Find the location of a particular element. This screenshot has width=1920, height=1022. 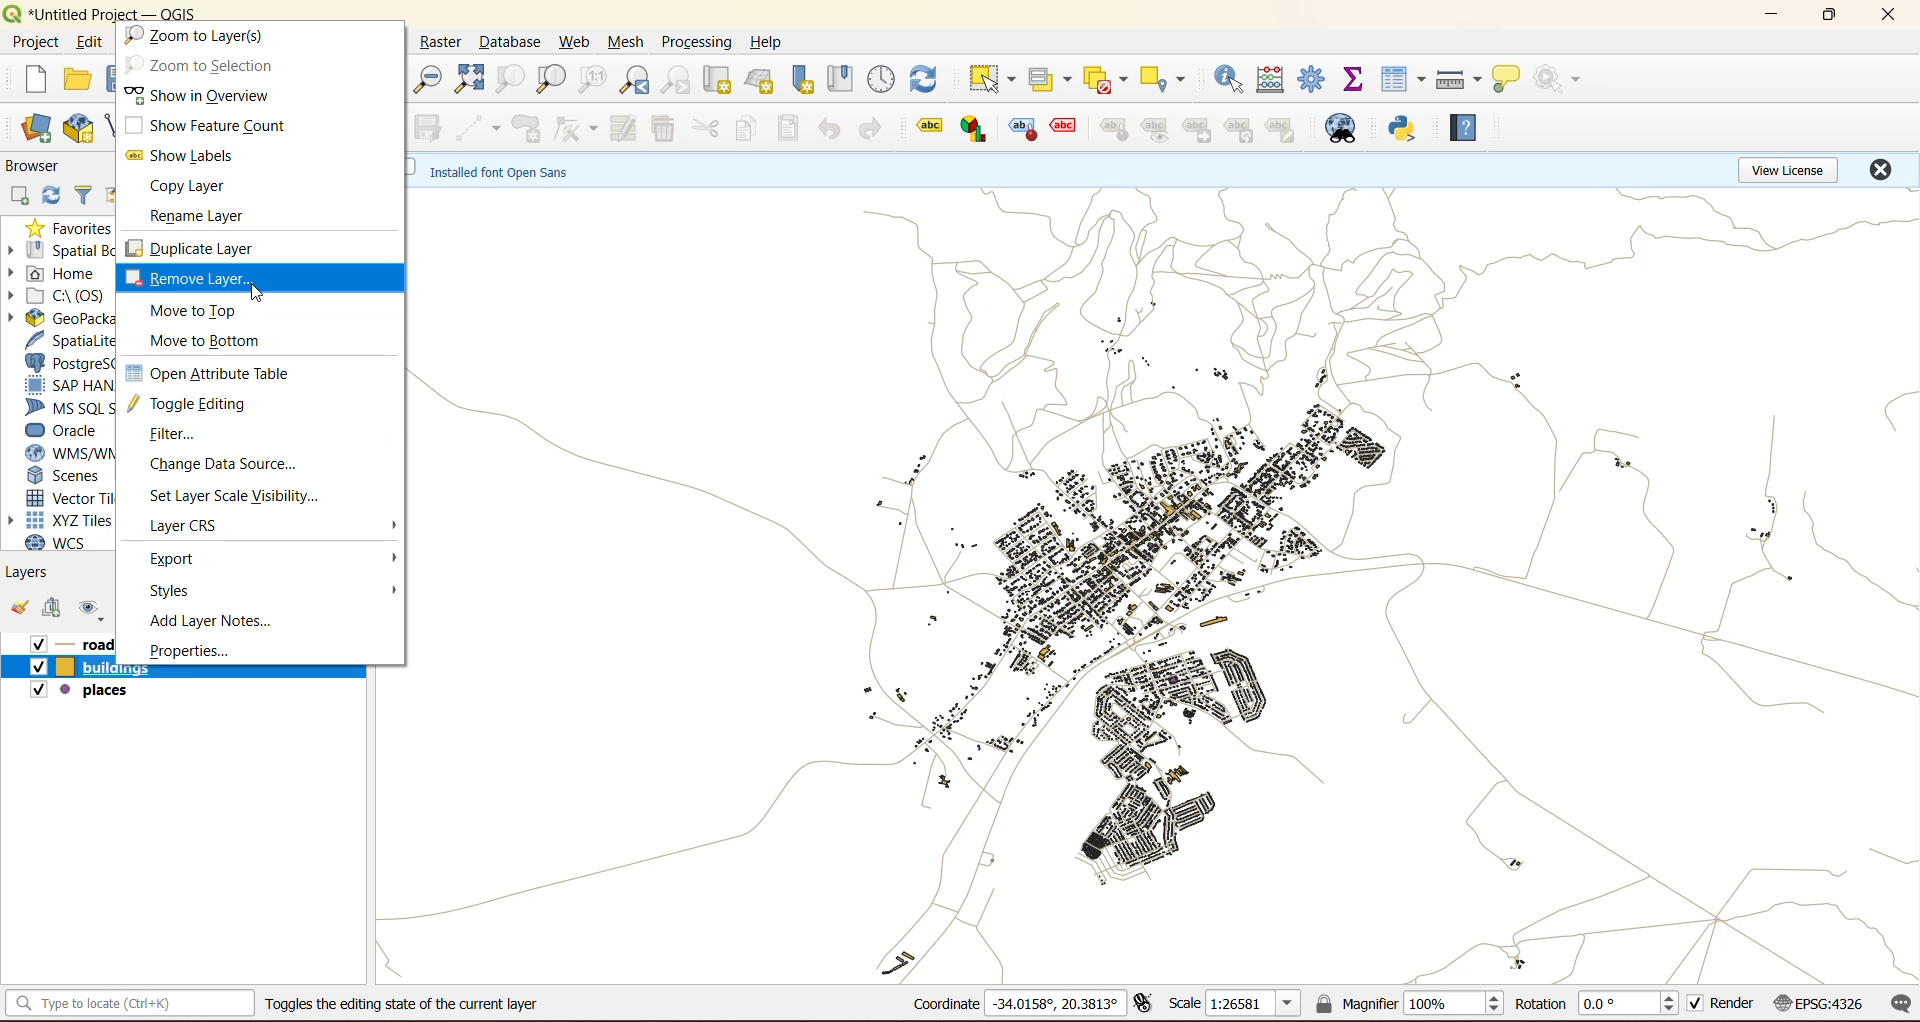

show tips is located at coordinates (1506, 81).